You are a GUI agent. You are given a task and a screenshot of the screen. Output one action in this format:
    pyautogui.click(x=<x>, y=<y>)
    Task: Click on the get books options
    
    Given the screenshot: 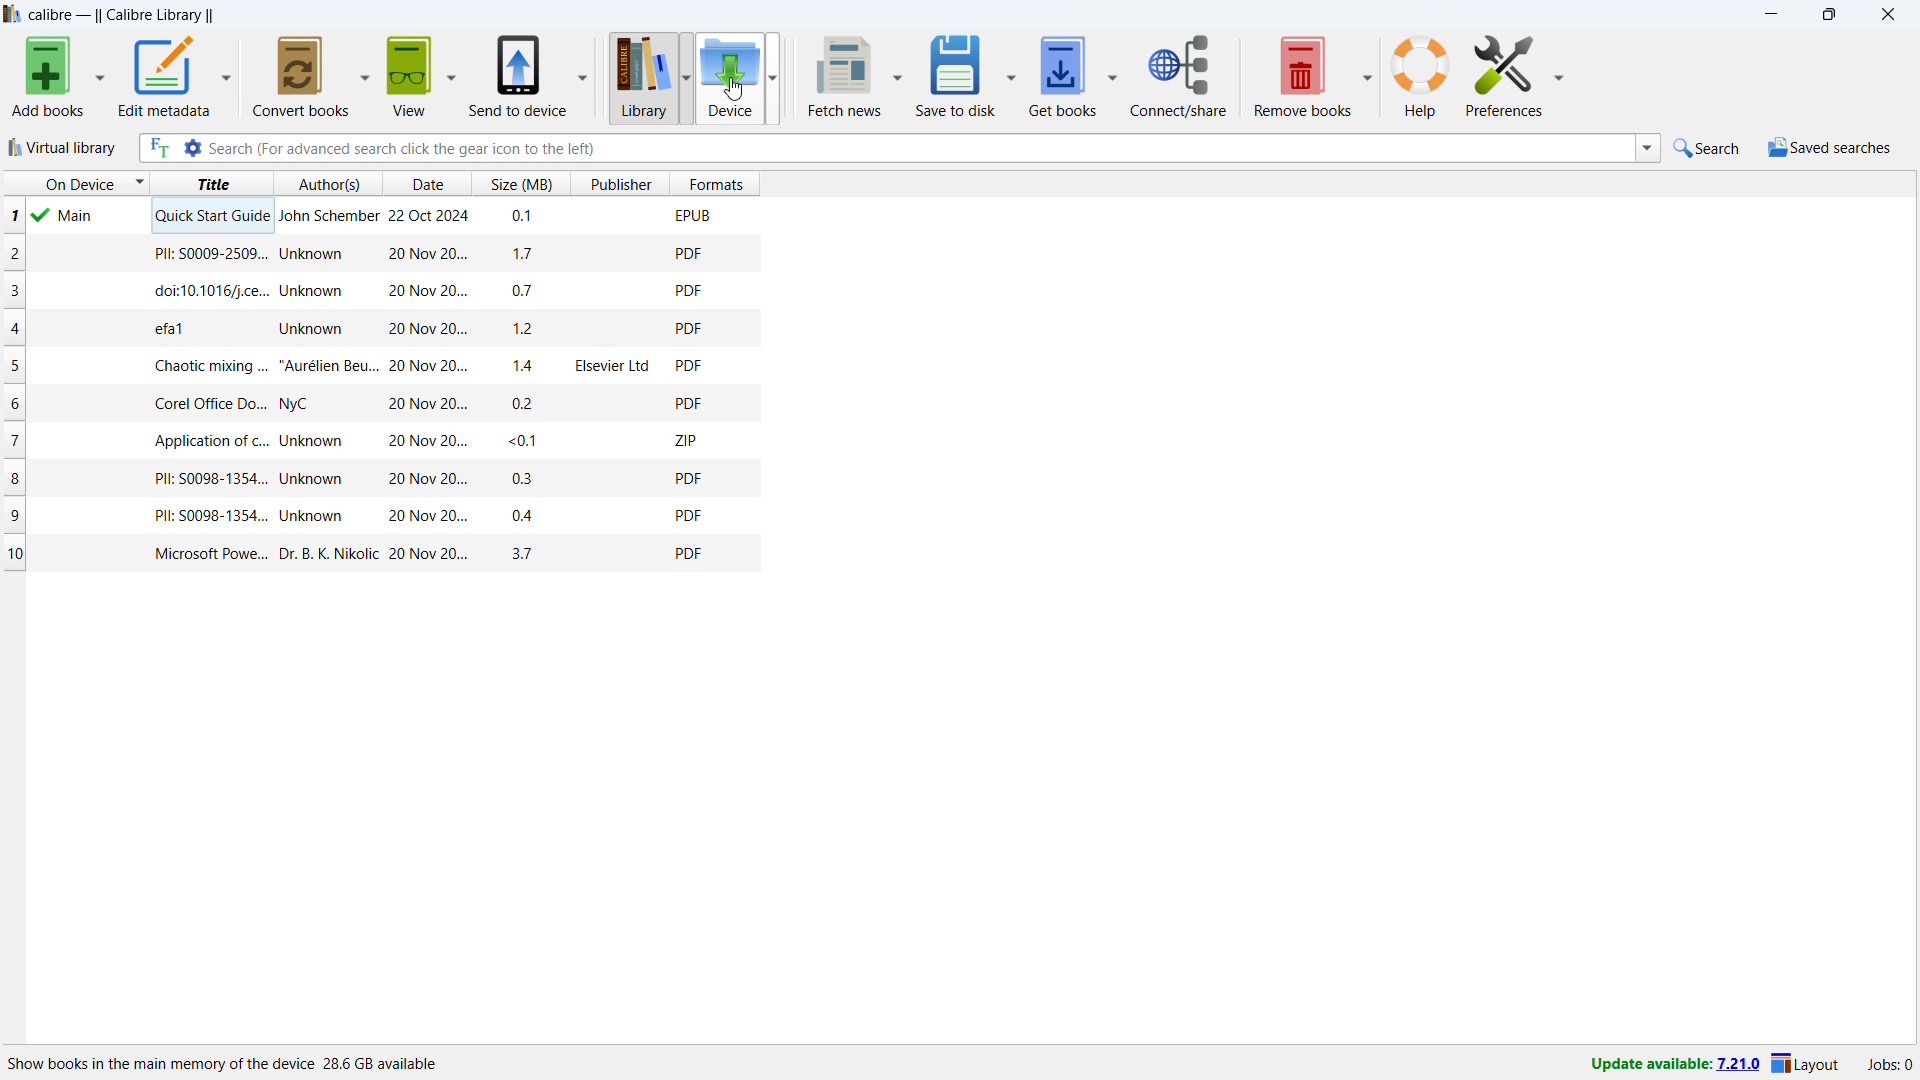 What is the action you would take?
    pyautogui.click(x=1114, y=73)
    